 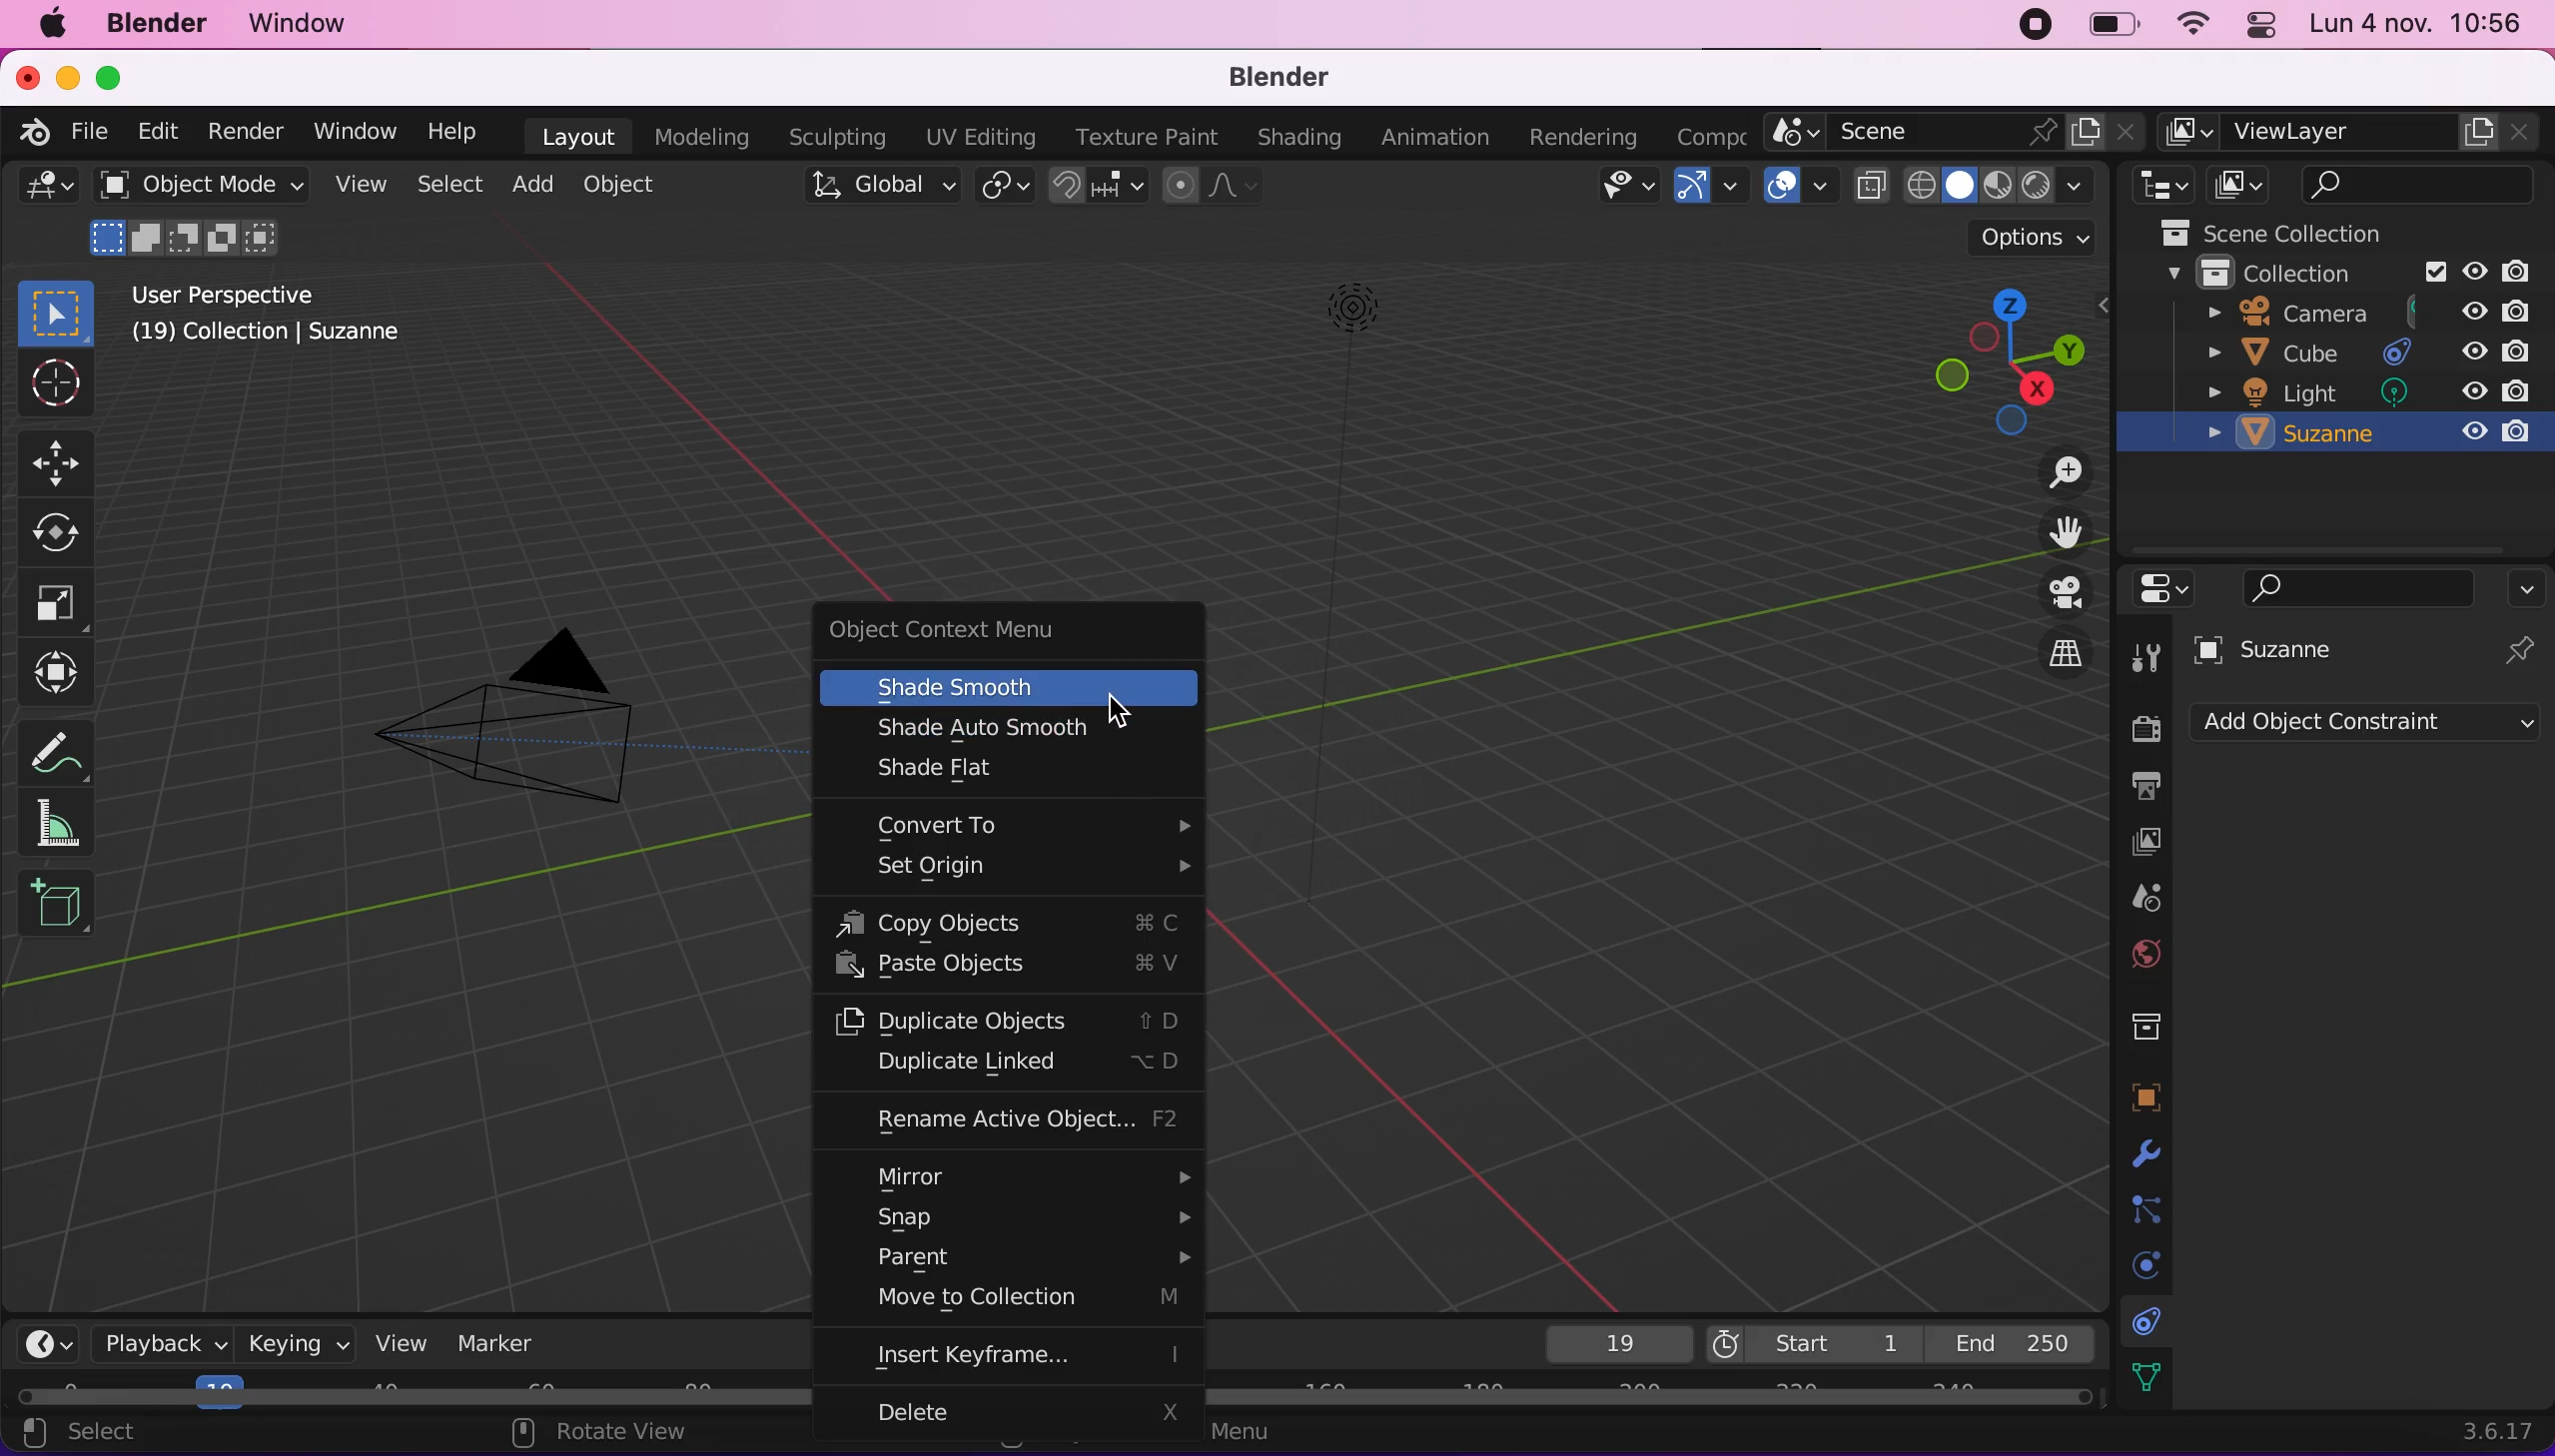 What do you see at coordinates (93, 134) in the screenshot?
I see `file` at bounding box center [93, 134].